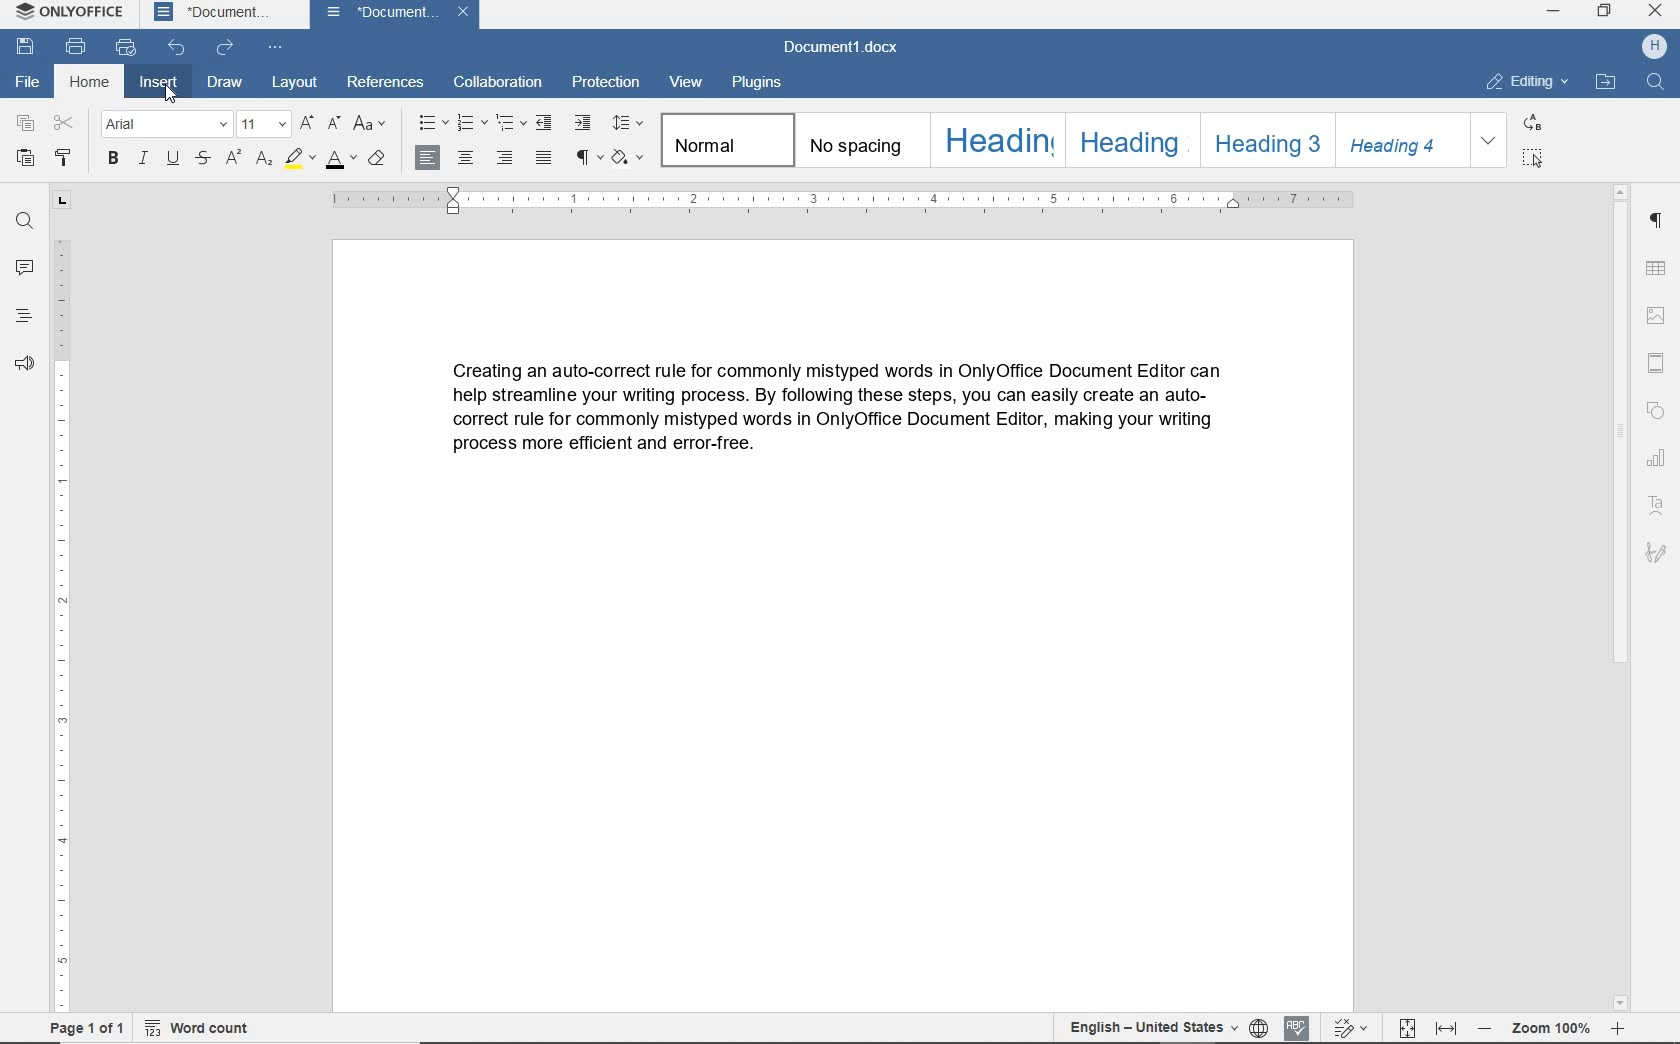  I want to click on underline, so click(170, 158).